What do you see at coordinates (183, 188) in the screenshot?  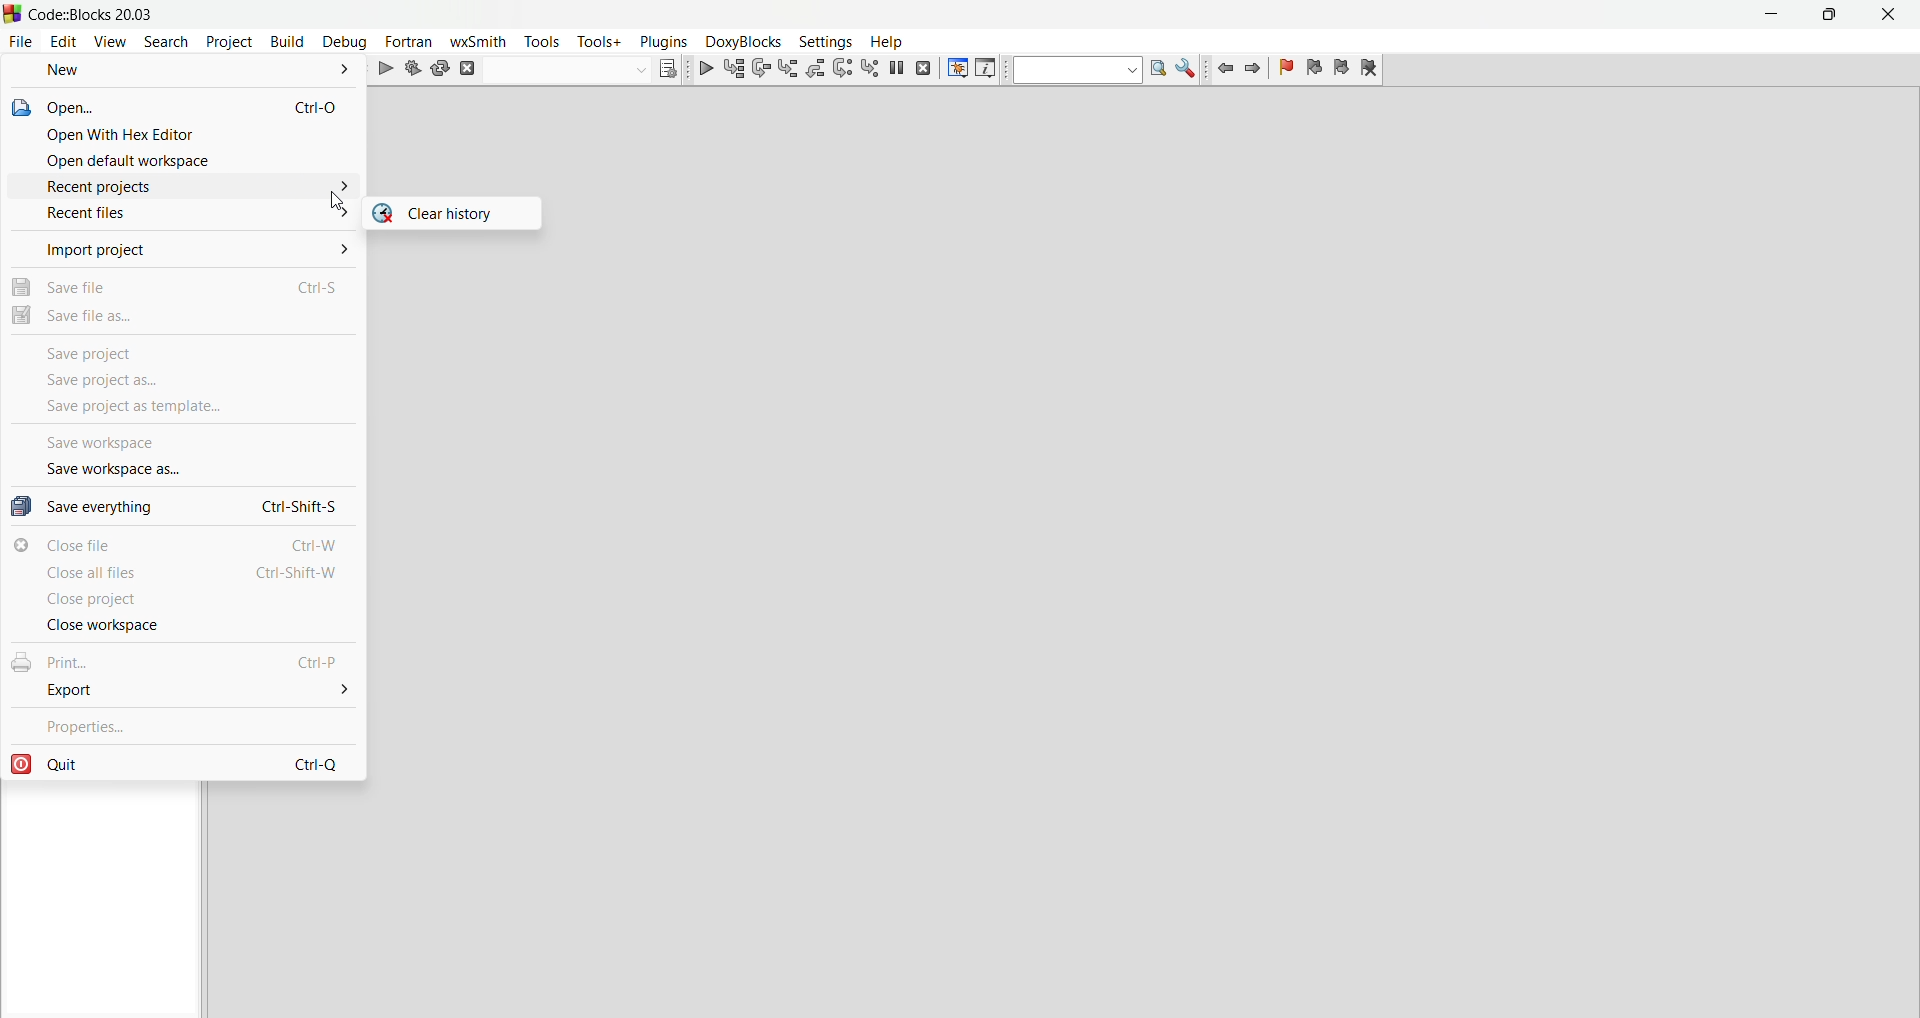 I see `recent projects` at bounding box center [183, 188].